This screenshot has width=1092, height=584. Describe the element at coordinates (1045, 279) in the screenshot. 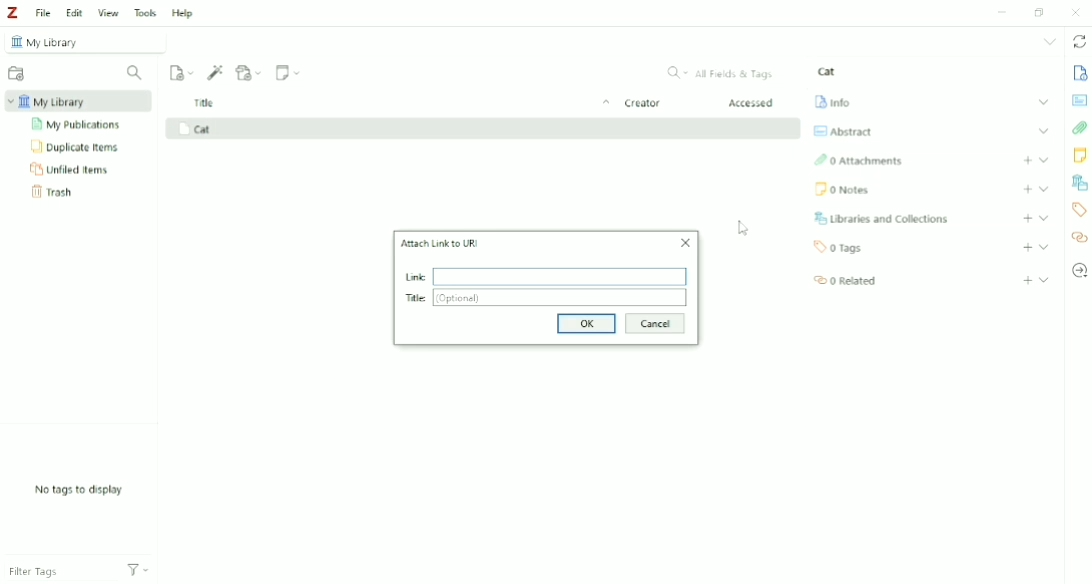

I see `Expand section` at that location.